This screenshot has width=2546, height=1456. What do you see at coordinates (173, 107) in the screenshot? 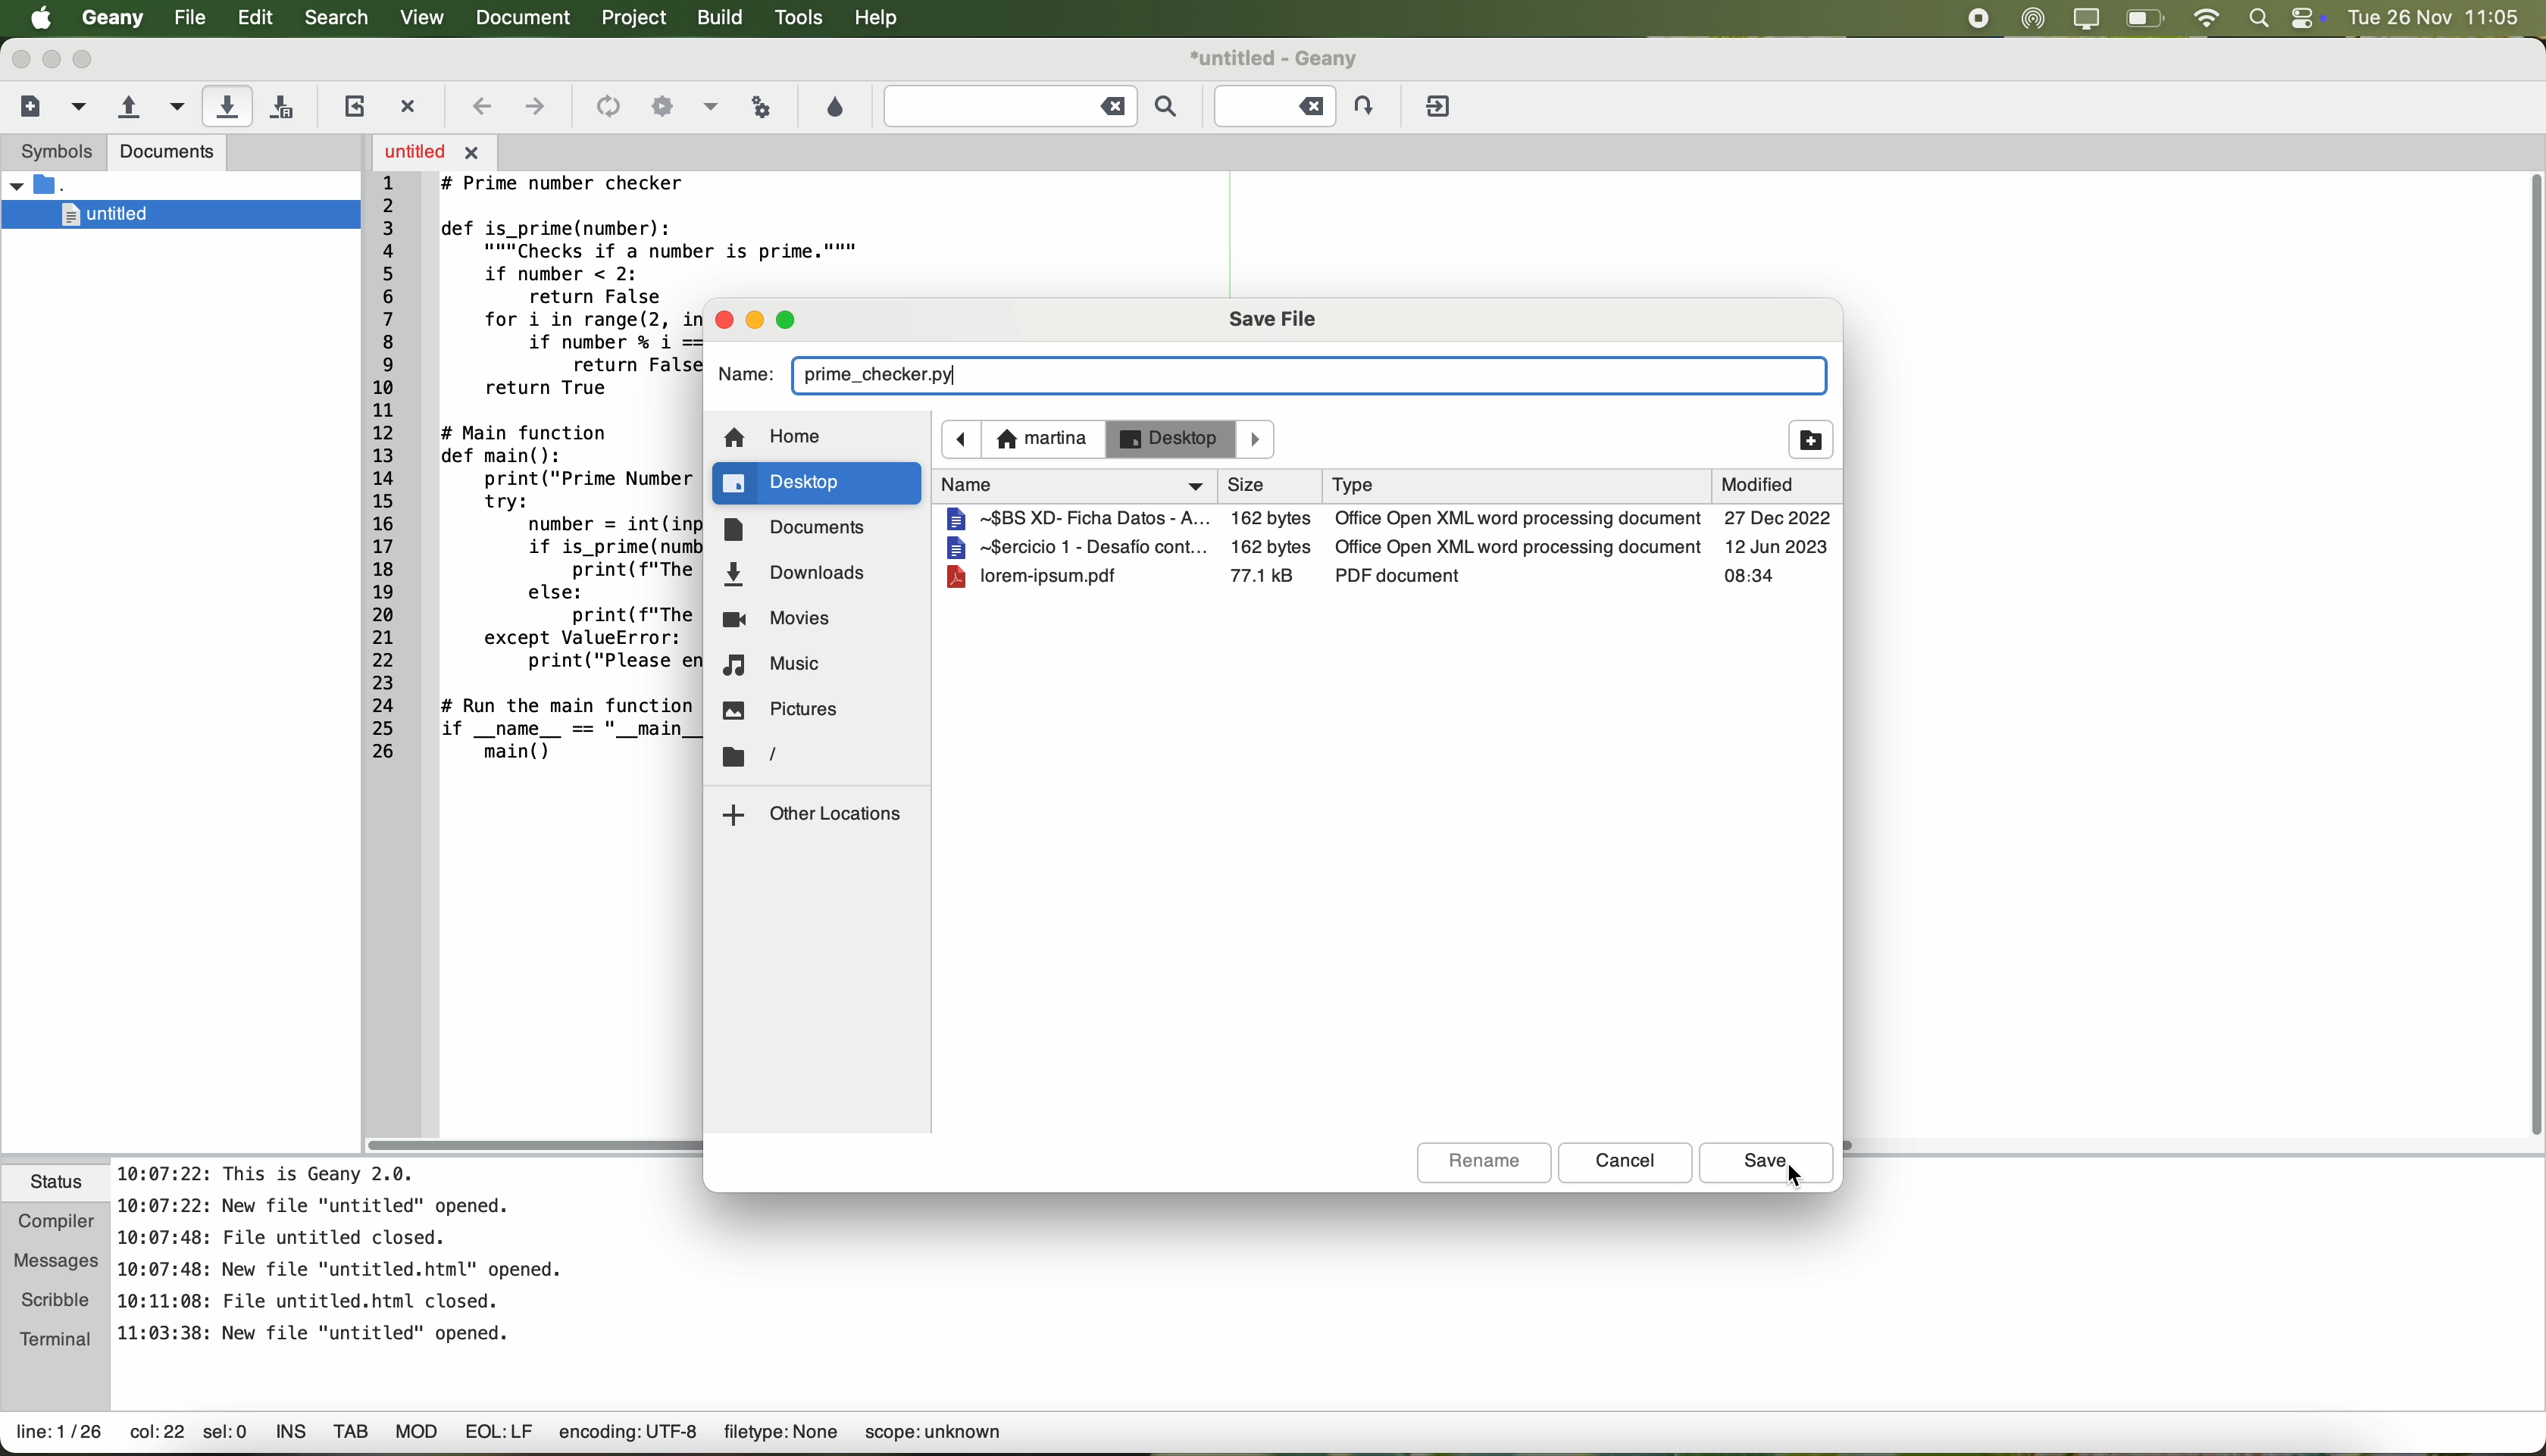
I see `open a recent file` at bounding box center [173, 107].